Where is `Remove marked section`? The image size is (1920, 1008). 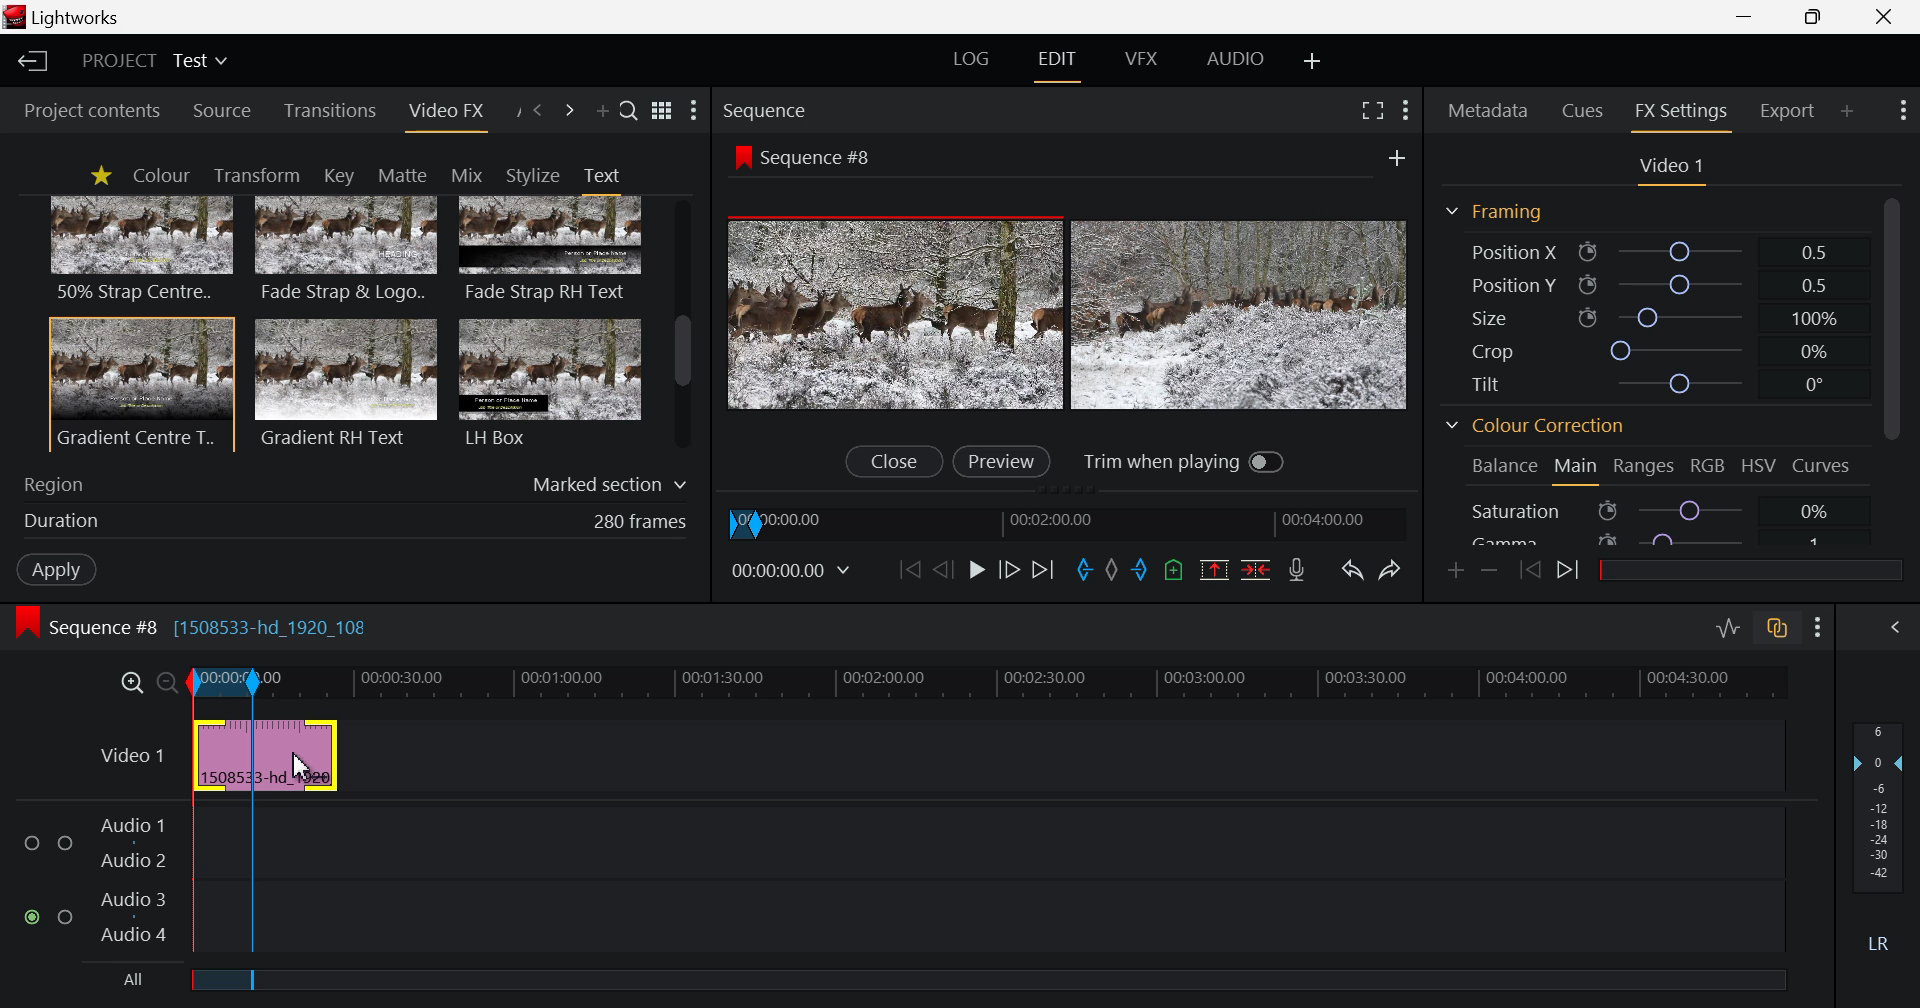 Remove marked section is located at coordinates (1214, 569).